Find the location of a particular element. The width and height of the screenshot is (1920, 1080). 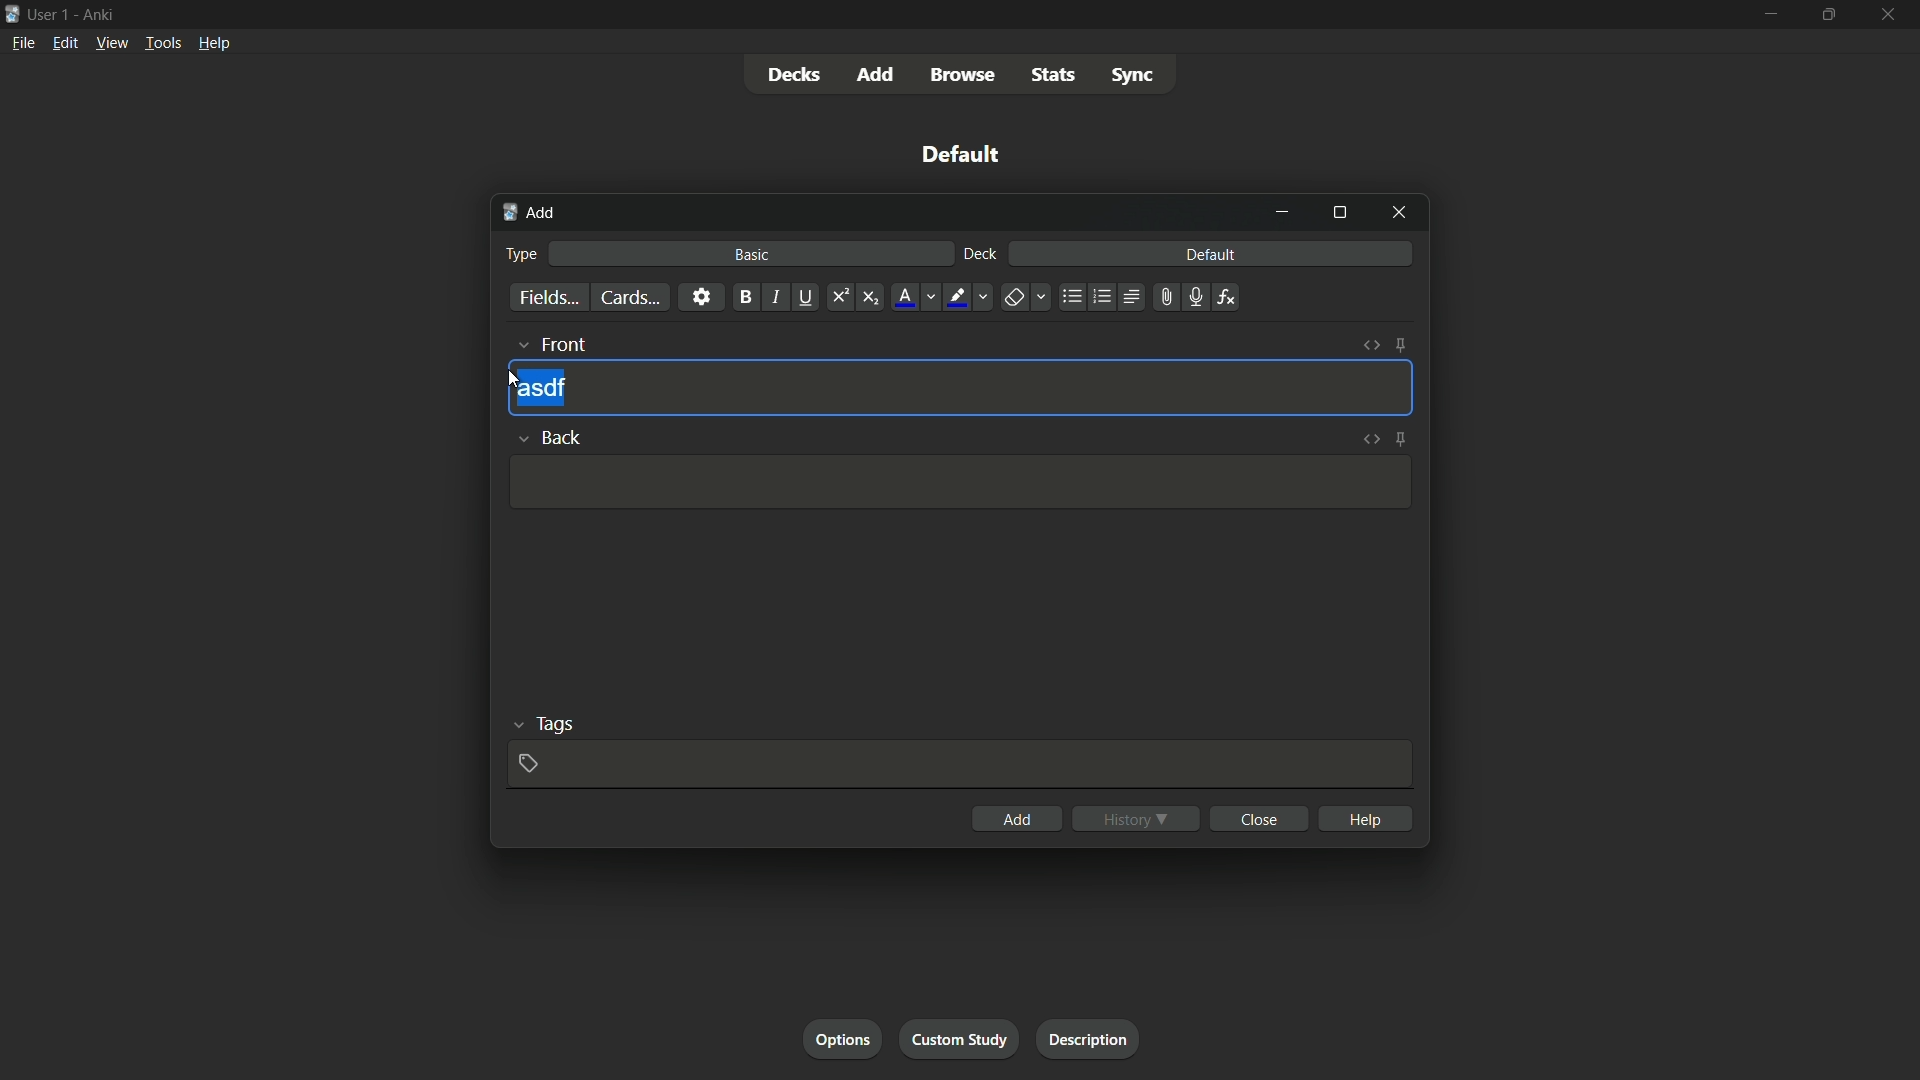

attach file is located at coordinates (1167, 297).